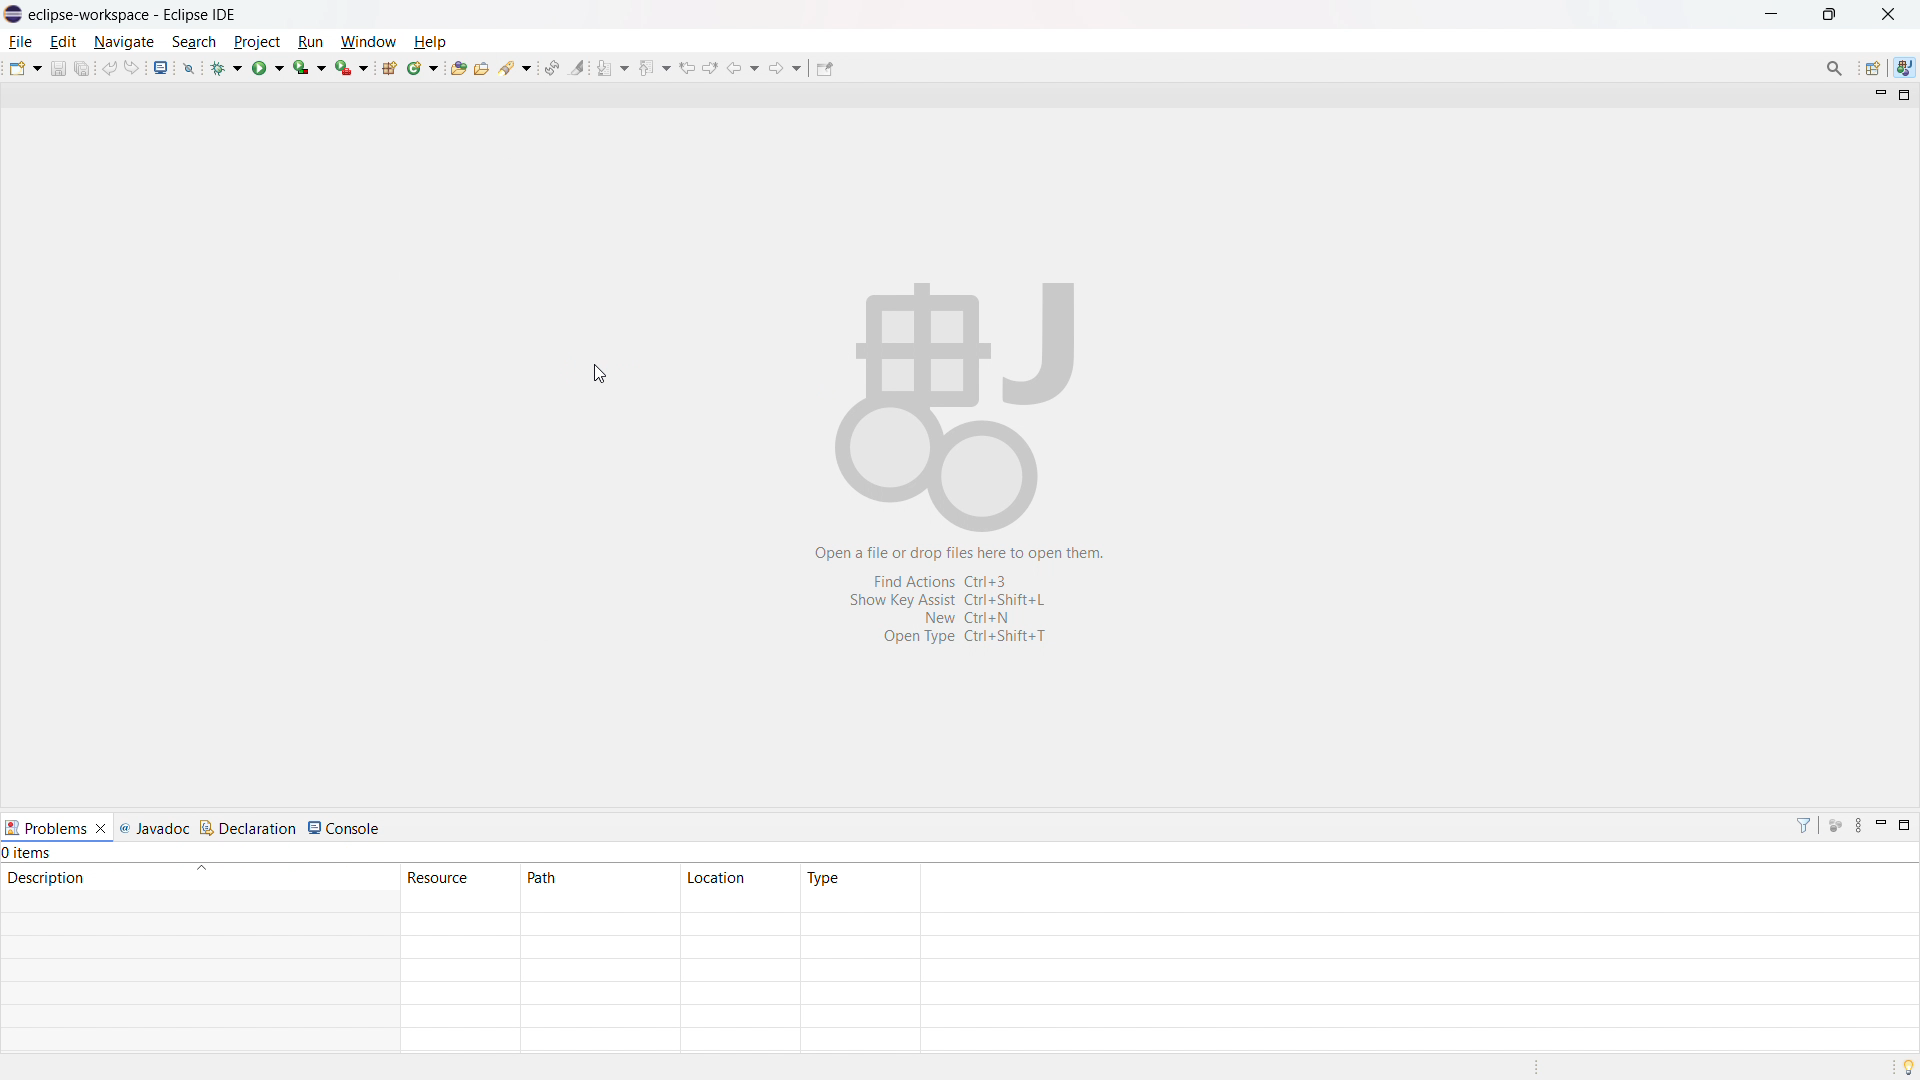  I want to click on pin editor, so click(825, 70).